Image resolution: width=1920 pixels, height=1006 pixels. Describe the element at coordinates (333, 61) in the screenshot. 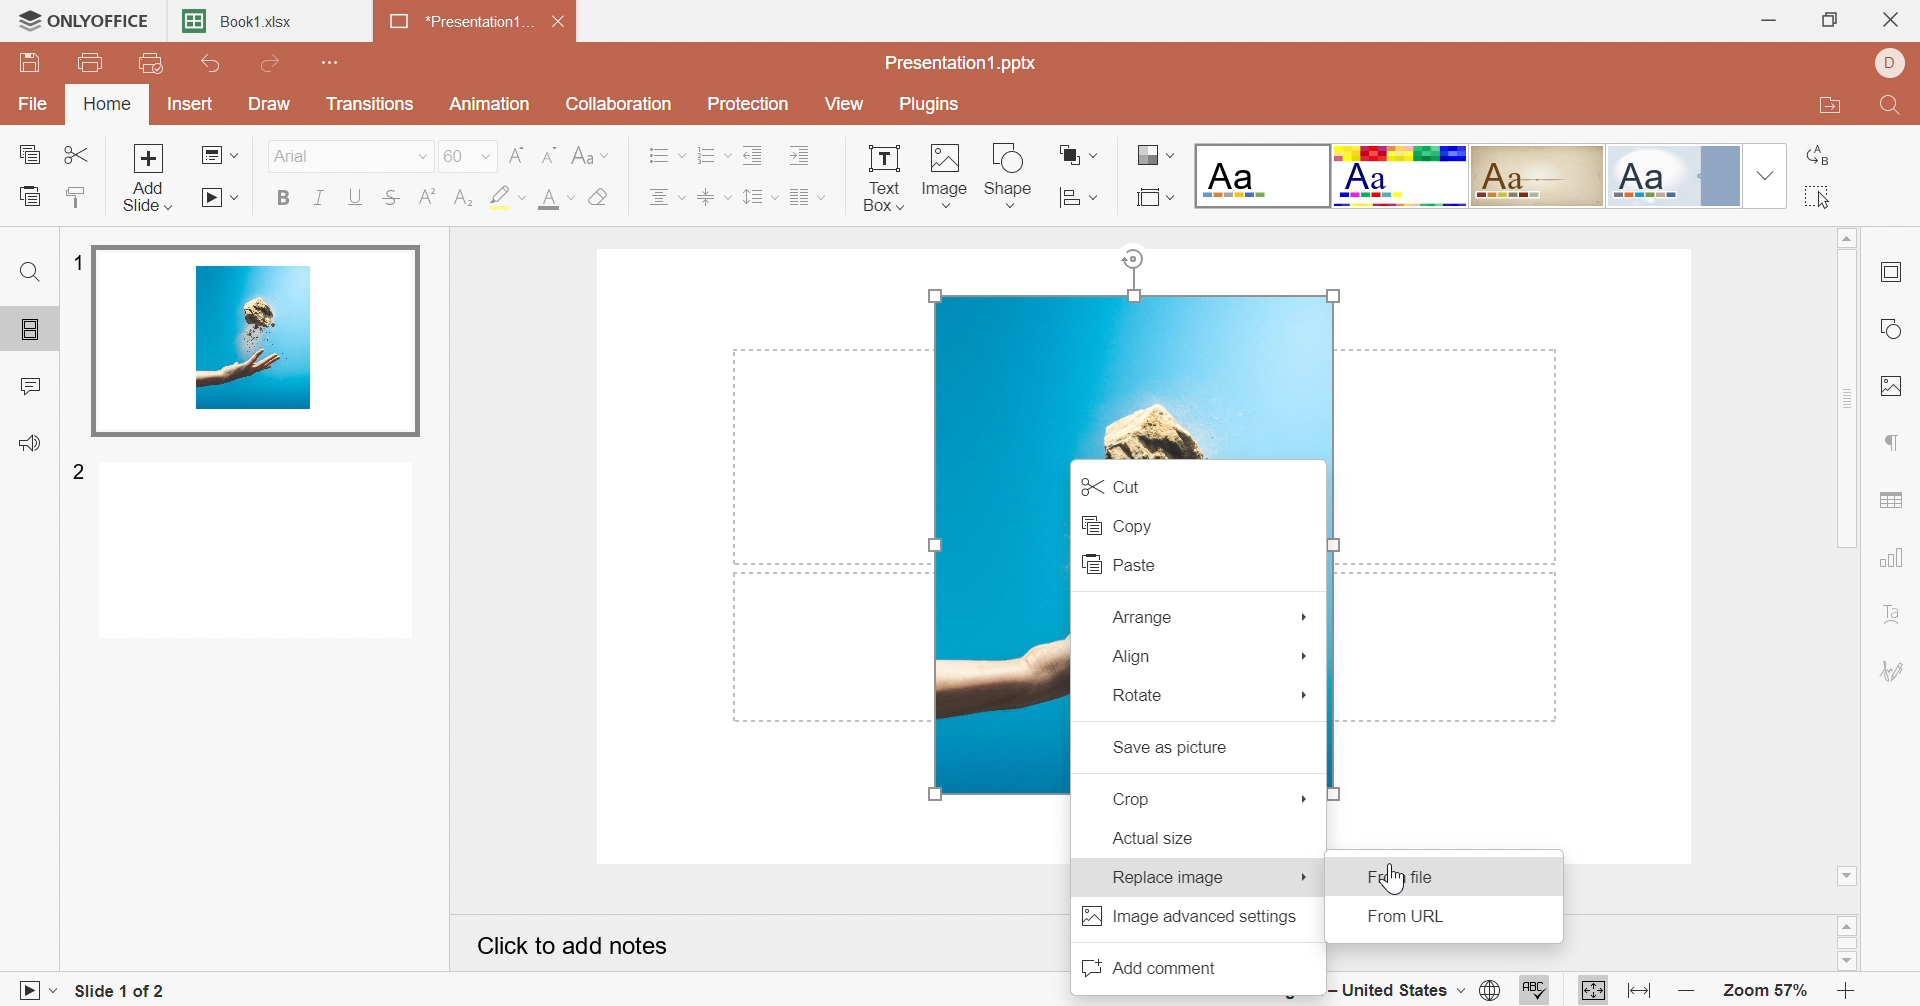

I see `Customize quick access toolbar` at that location.